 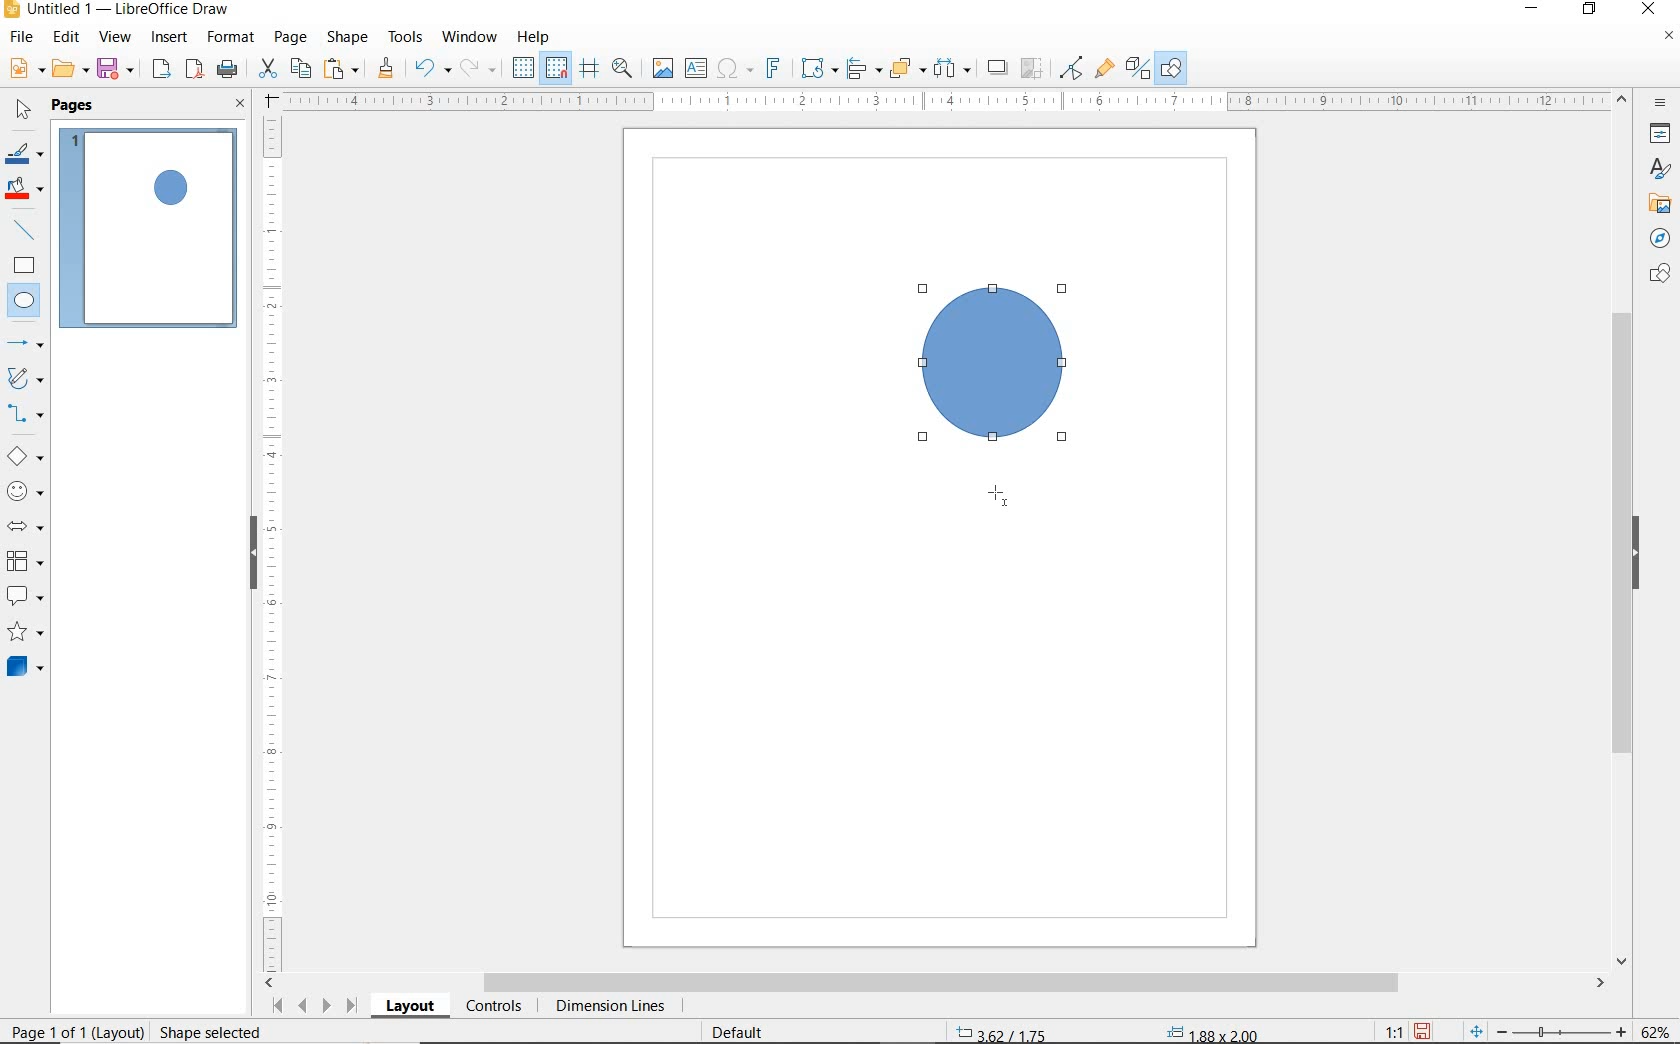 What do you see at coordinates (26, 459) in the screenshot?
I see `BASIC SHAPES` at bounding box center [26, 459].